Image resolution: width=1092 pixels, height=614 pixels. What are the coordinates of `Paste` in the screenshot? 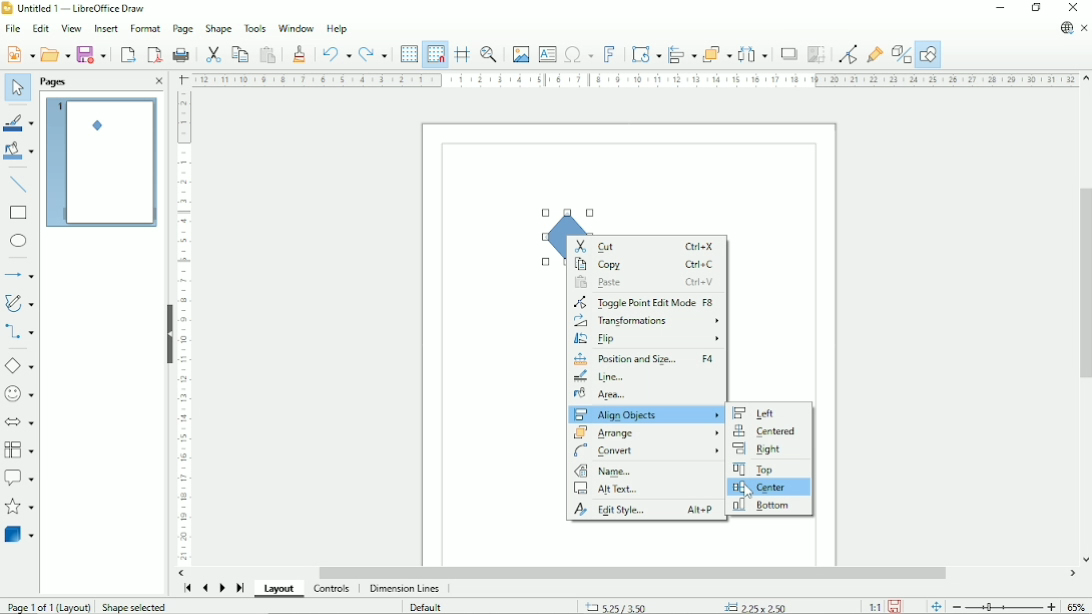 It's located at (269, 54).